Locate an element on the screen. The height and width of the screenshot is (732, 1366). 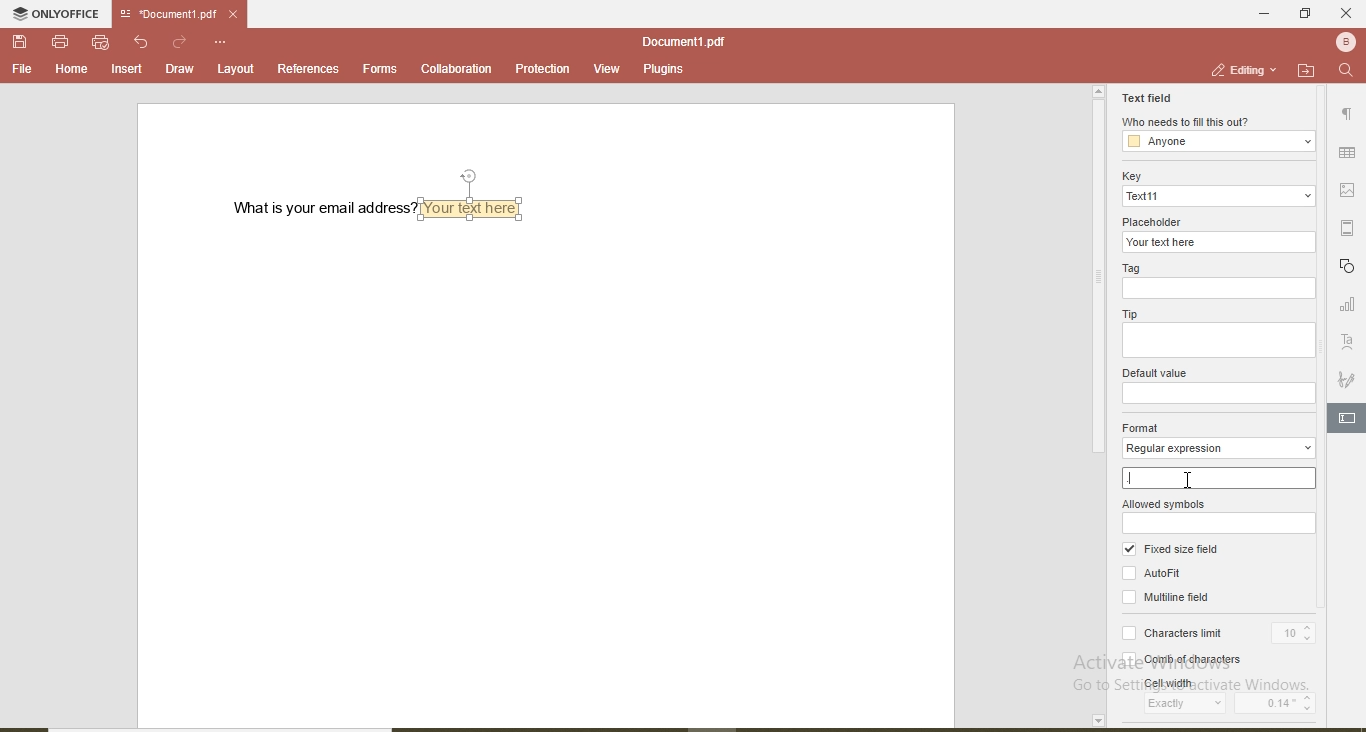
tag input is located at coordinates (1217, 289).